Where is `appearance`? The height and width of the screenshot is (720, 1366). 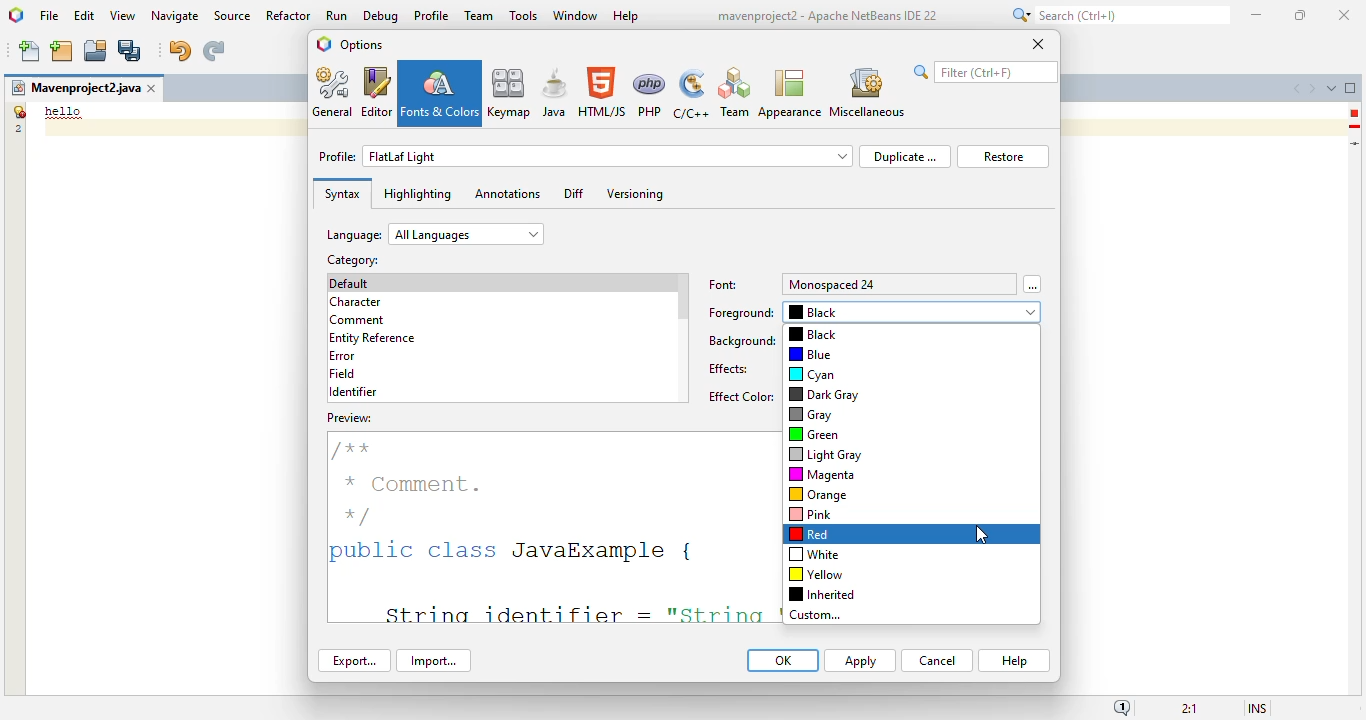 appearance is located at coordinates (790, 94).